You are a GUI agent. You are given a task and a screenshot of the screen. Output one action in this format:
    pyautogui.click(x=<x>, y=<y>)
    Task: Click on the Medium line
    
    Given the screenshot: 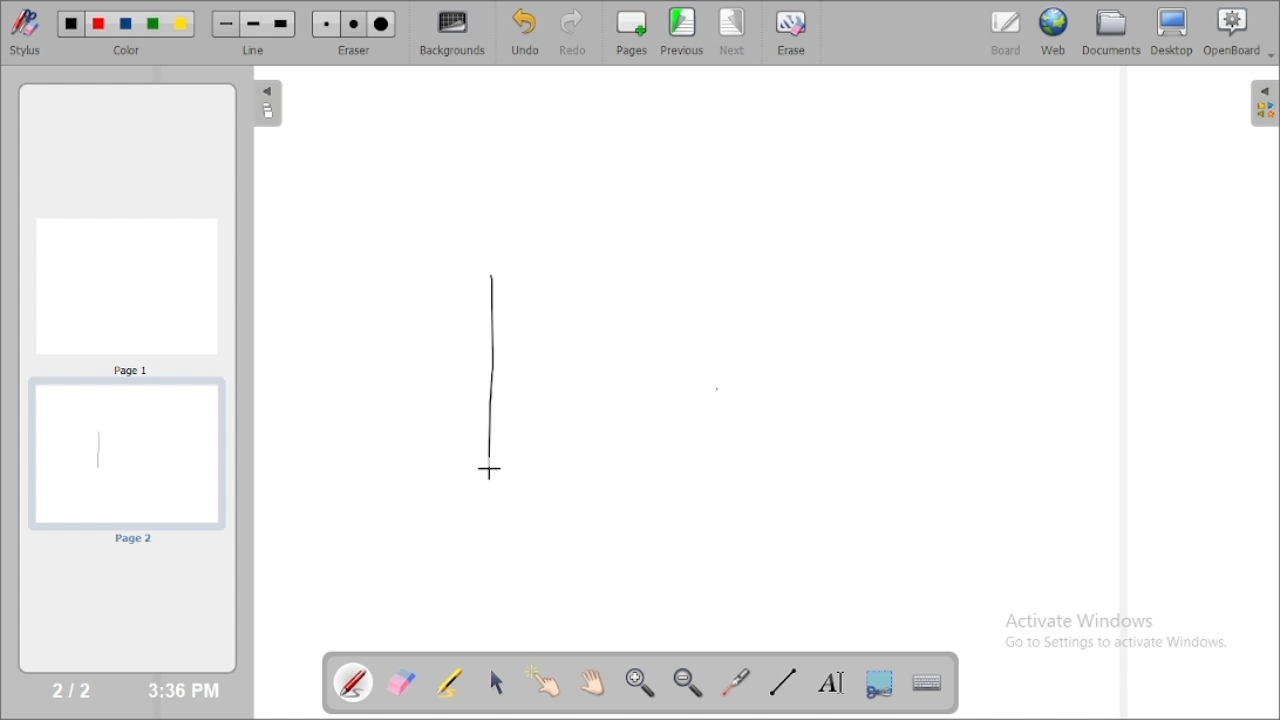 What is the action you would take?
    pyautogui.click(x=255, y=24)
    